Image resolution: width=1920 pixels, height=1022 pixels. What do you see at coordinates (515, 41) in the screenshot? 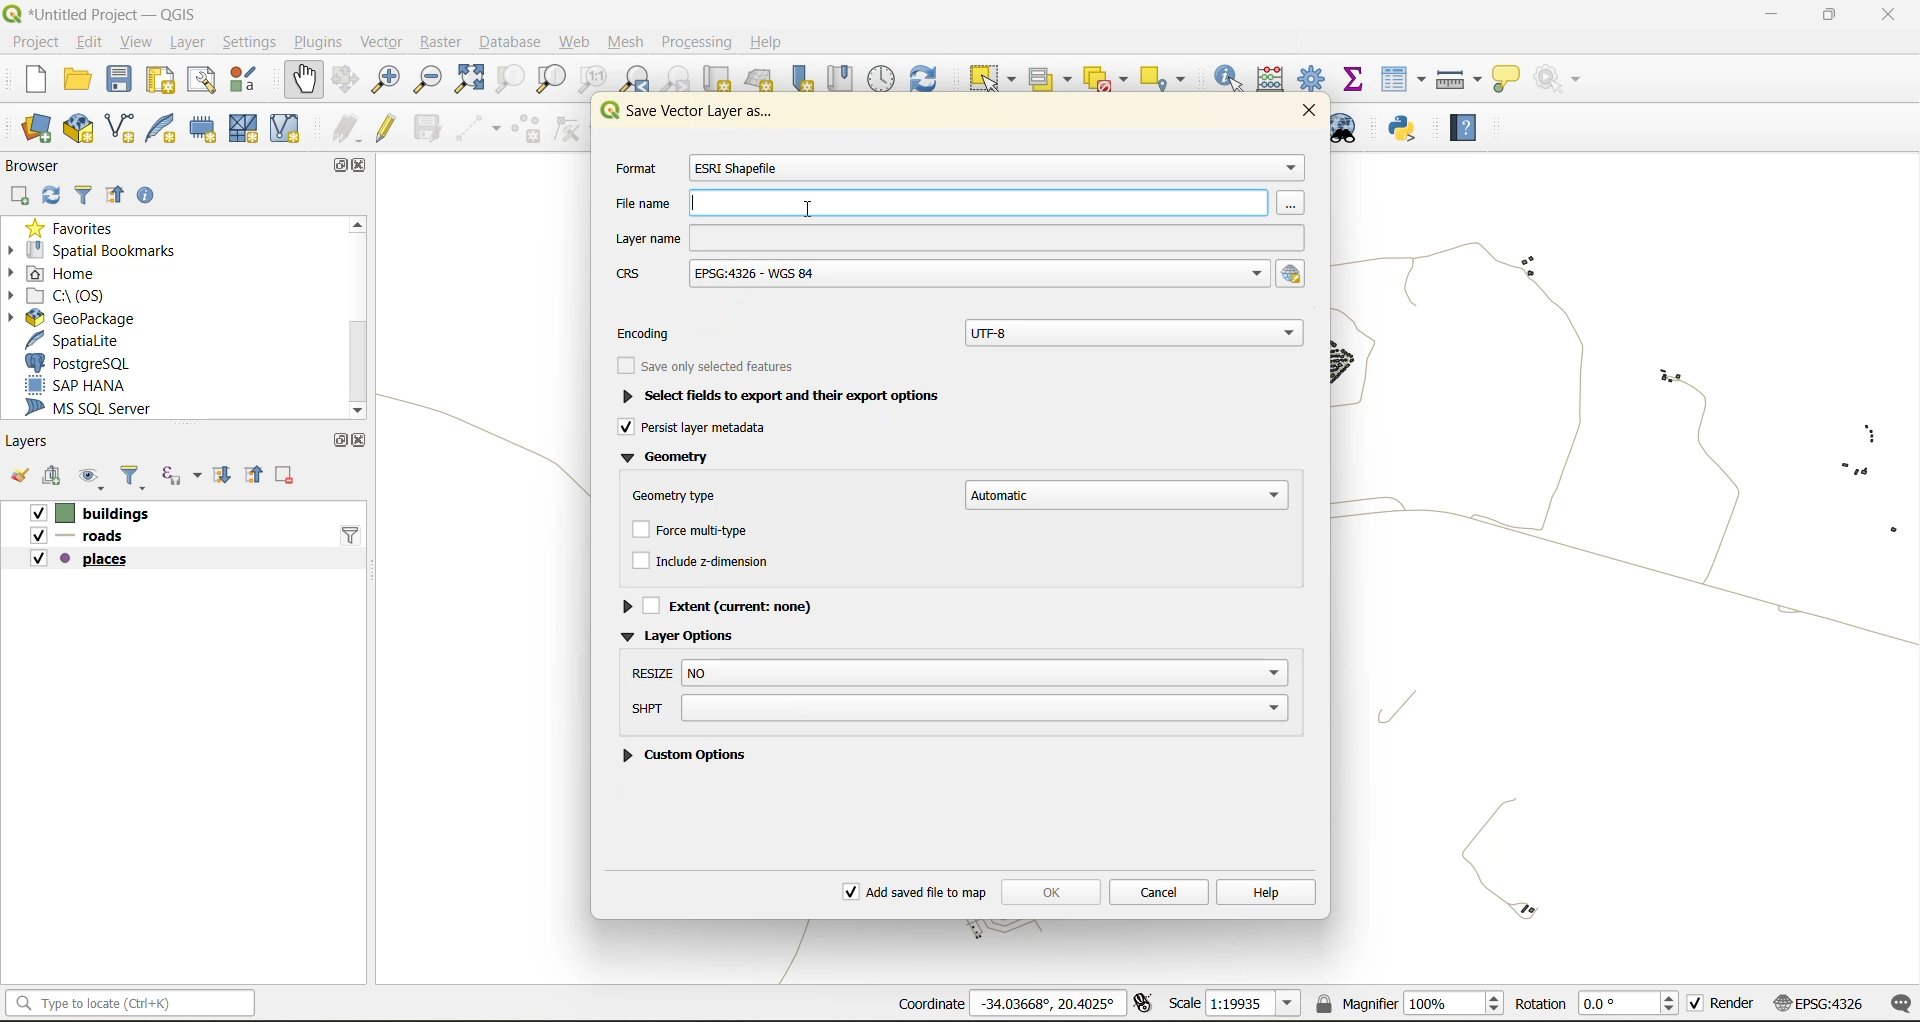
I see `database` at bounding box center [515, 41].